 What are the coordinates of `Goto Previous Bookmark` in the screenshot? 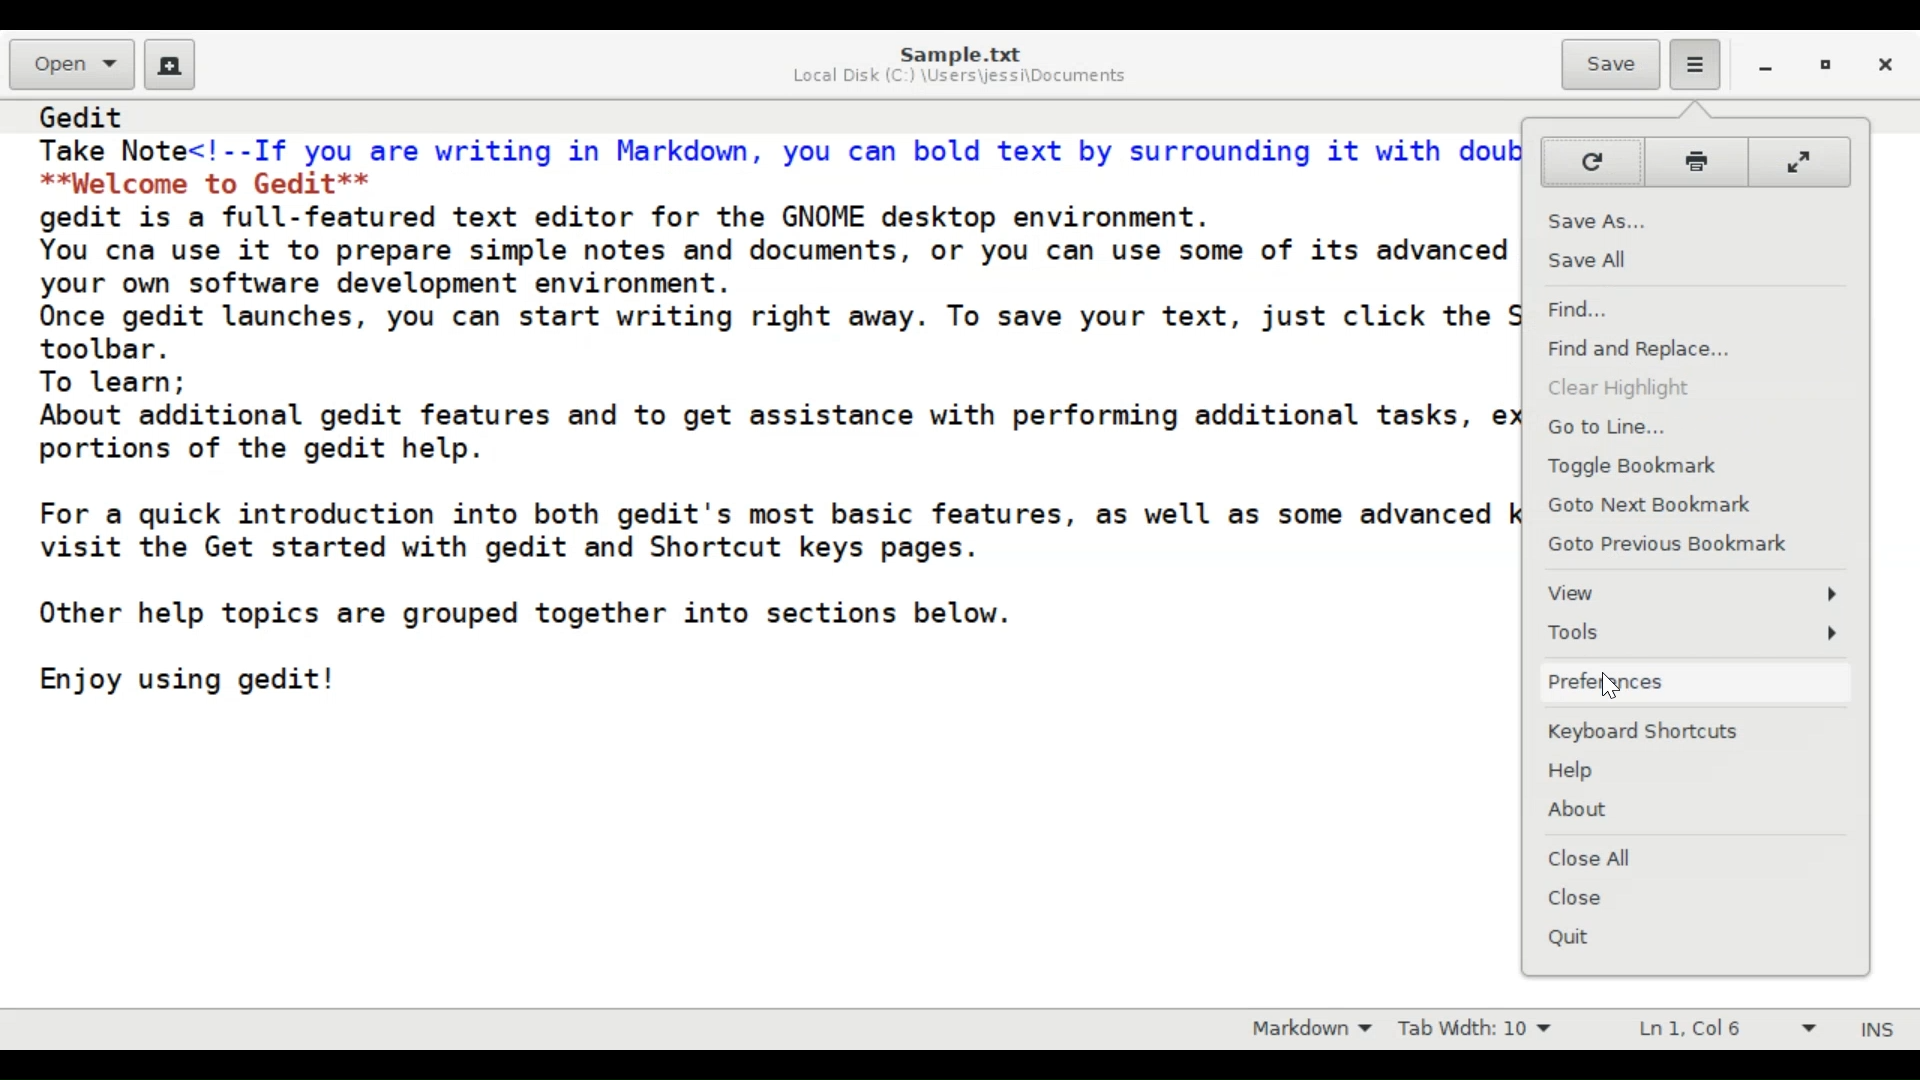 It's located at (1700, 543).